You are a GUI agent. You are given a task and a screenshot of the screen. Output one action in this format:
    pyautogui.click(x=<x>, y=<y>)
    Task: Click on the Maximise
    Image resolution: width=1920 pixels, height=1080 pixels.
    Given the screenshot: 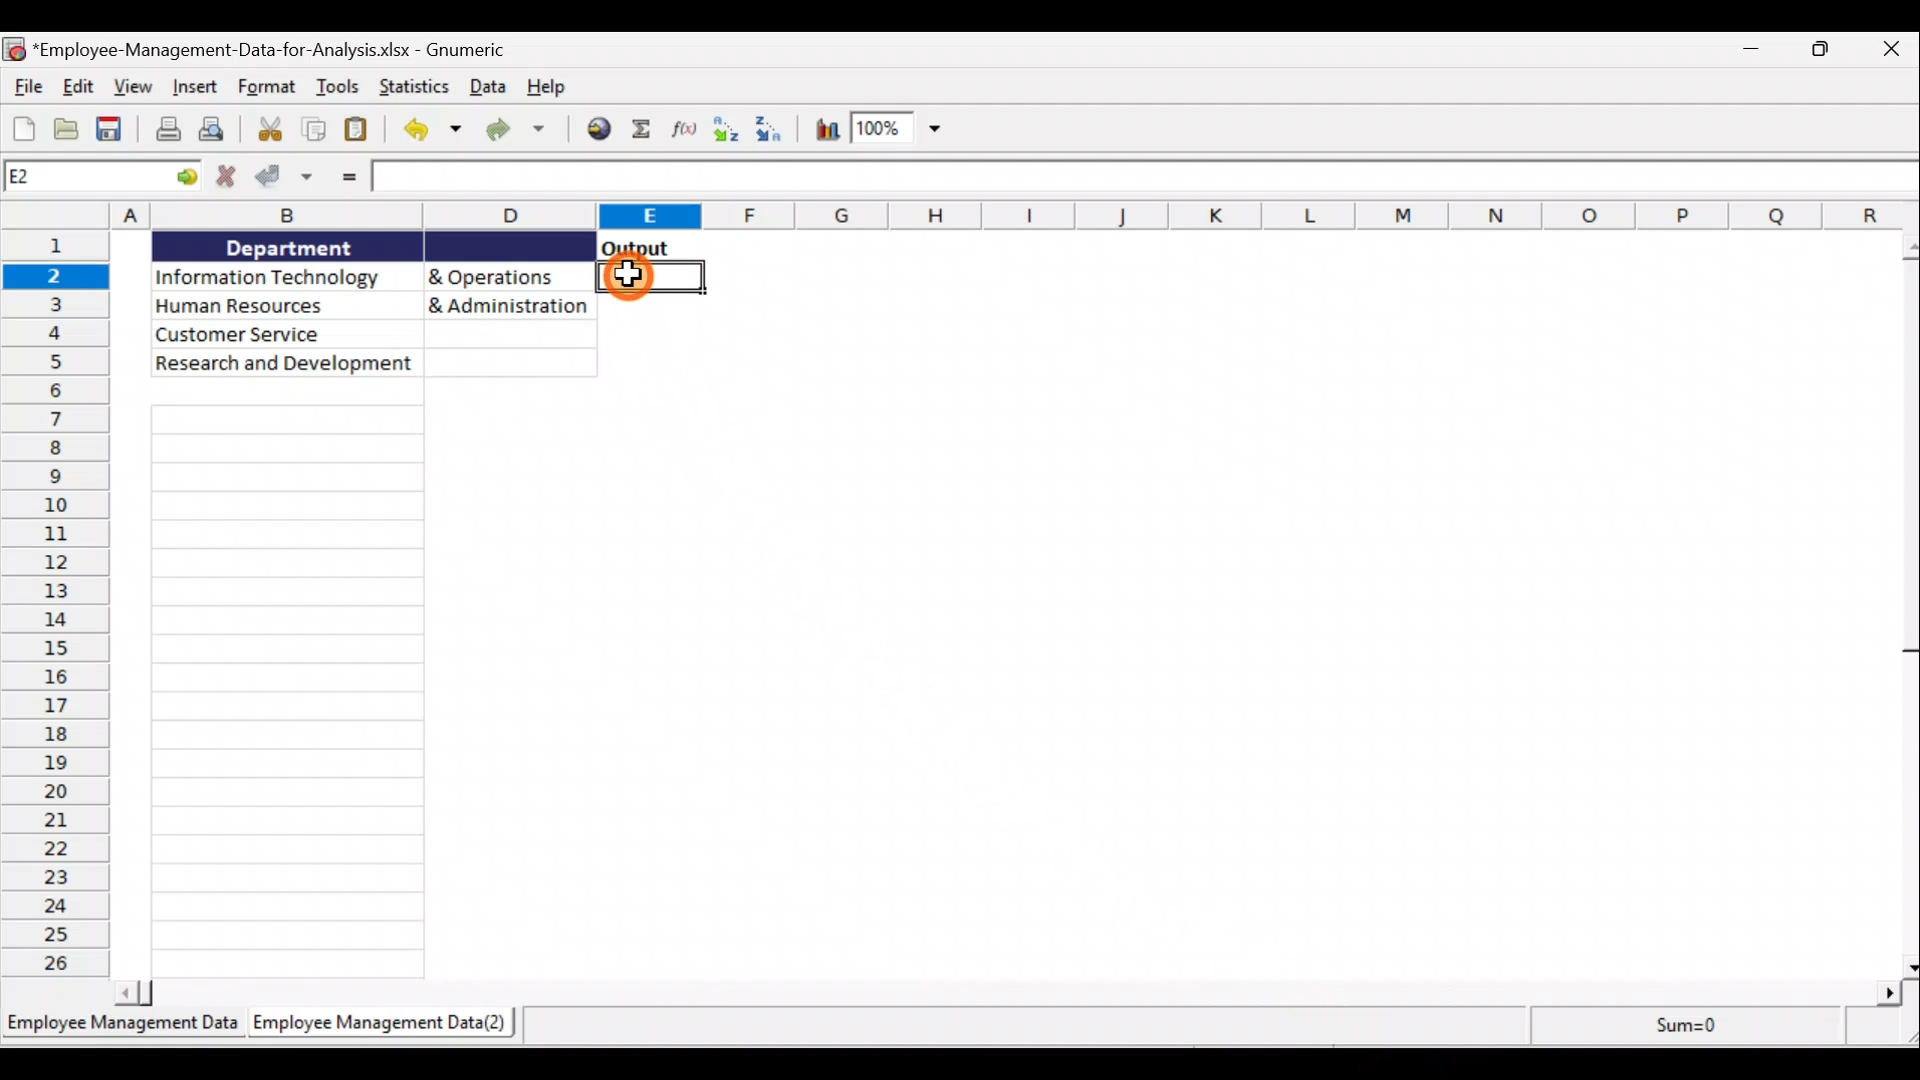 What is the action you would take?
    pyautogui.click(x=1828, y=51)
    